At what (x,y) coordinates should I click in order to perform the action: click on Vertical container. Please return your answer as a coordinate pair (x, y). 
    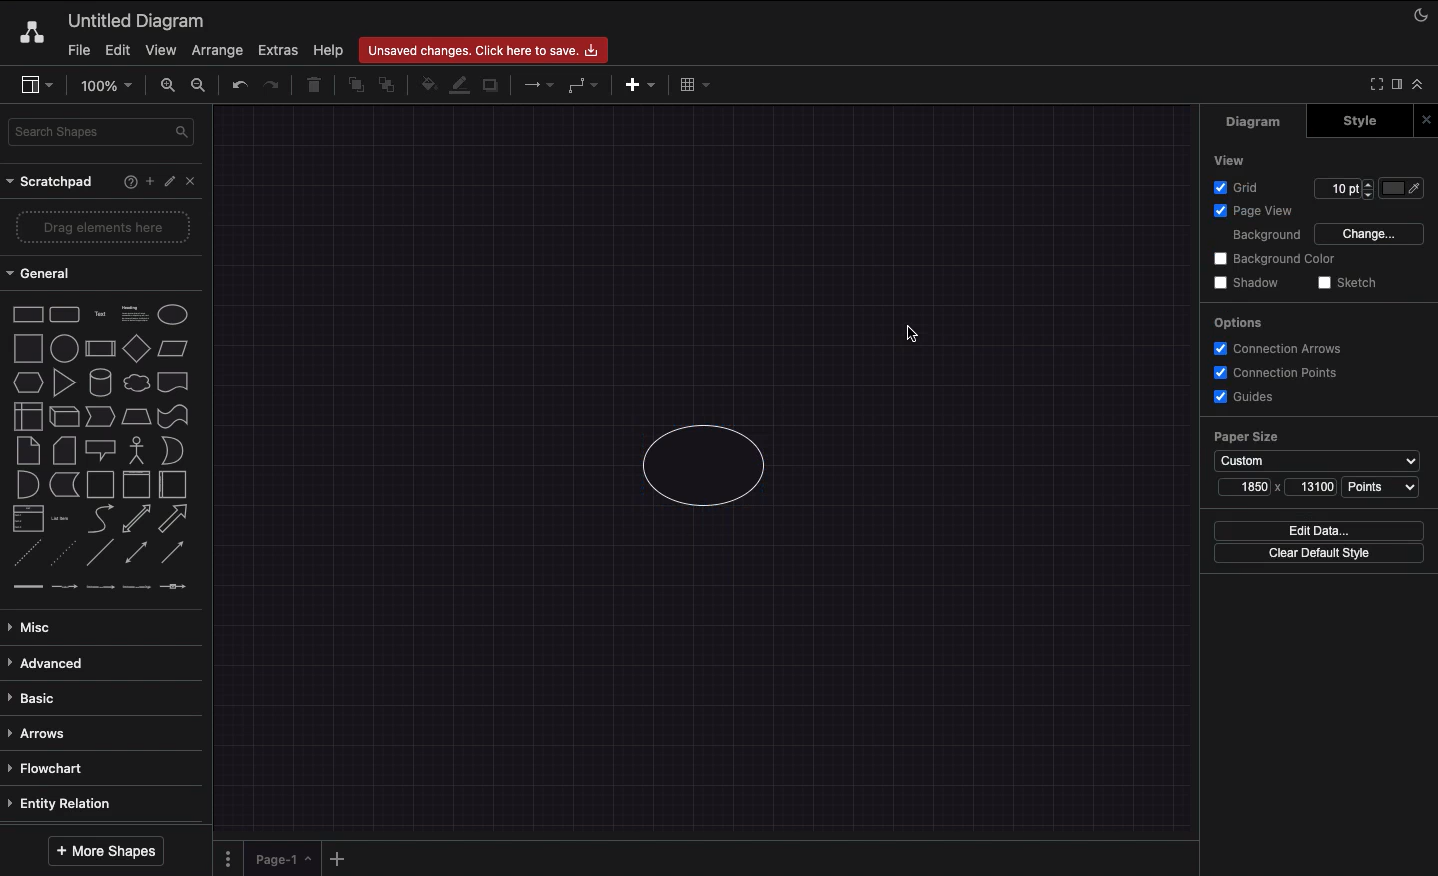
    Looking at the image, I should click on (137, 483).